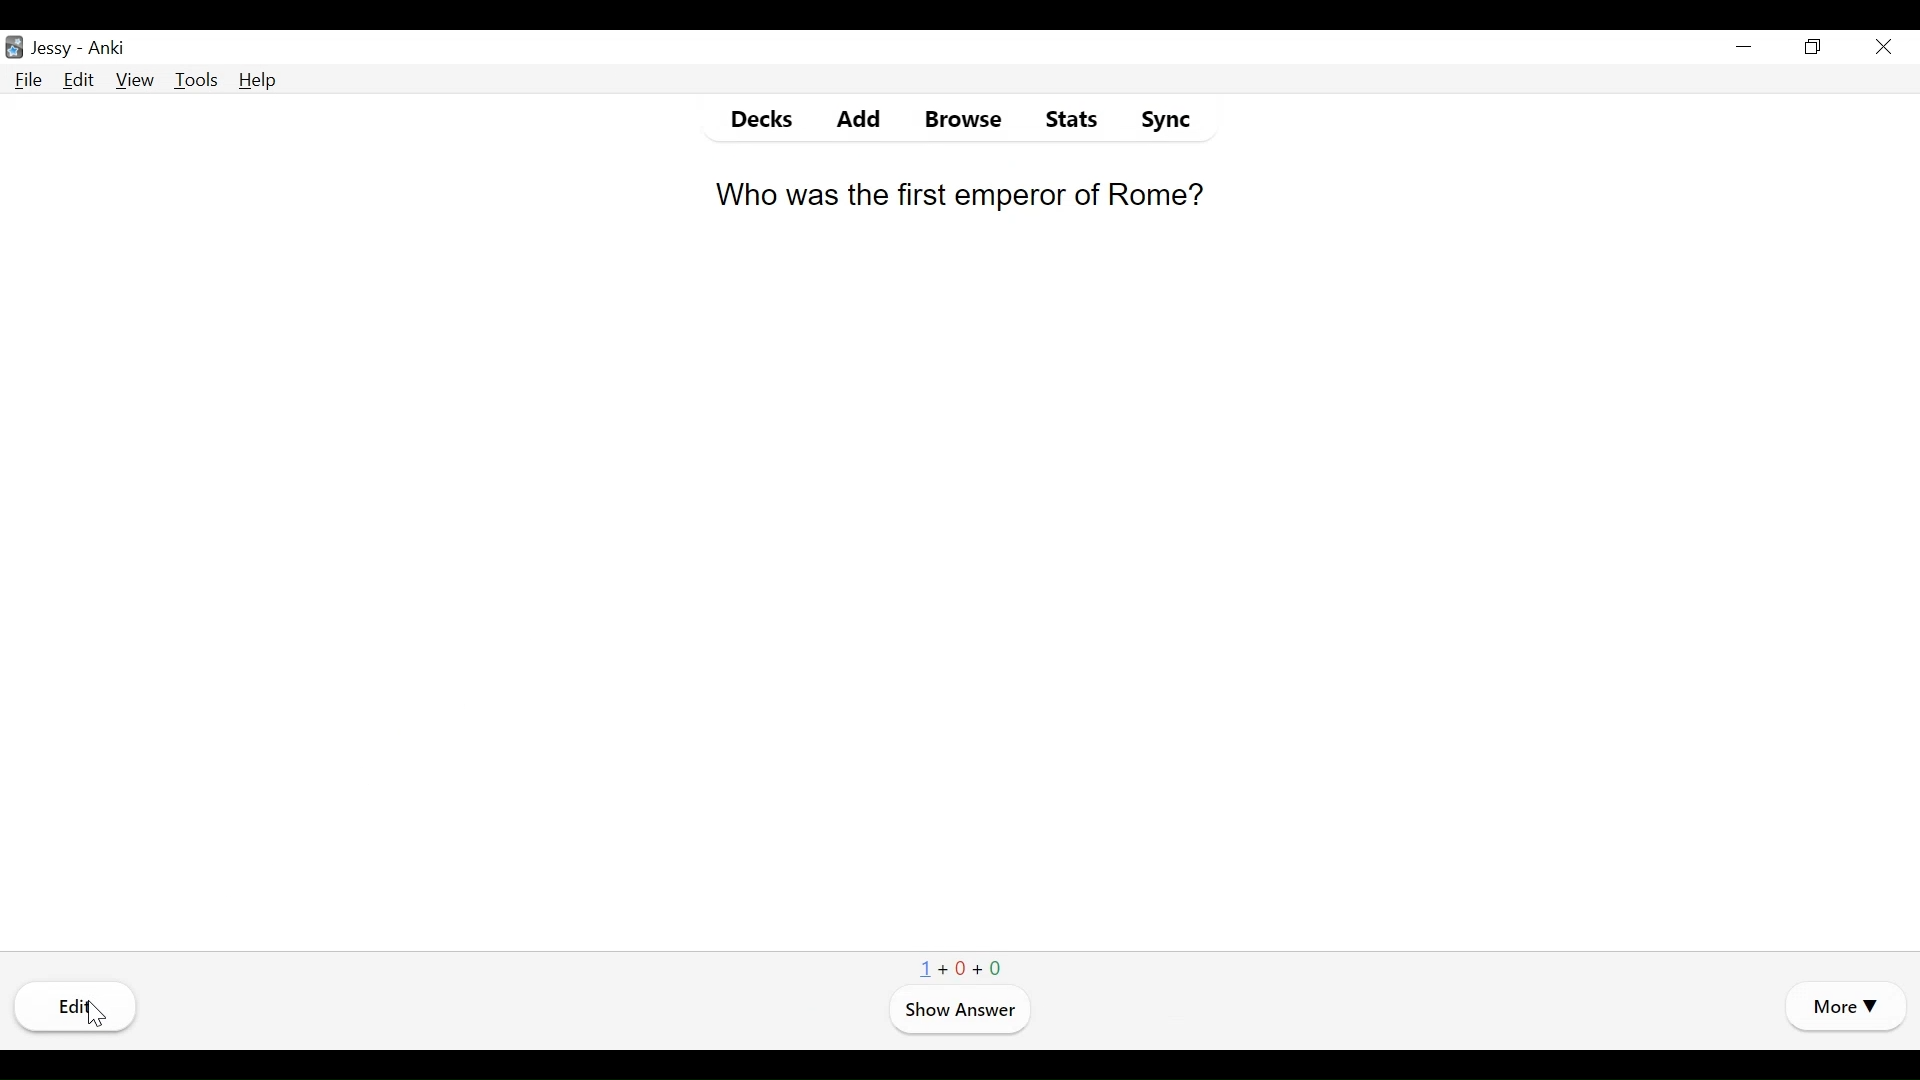 The image size is (1920, 1080). I want to click on View, so click(133, 80).